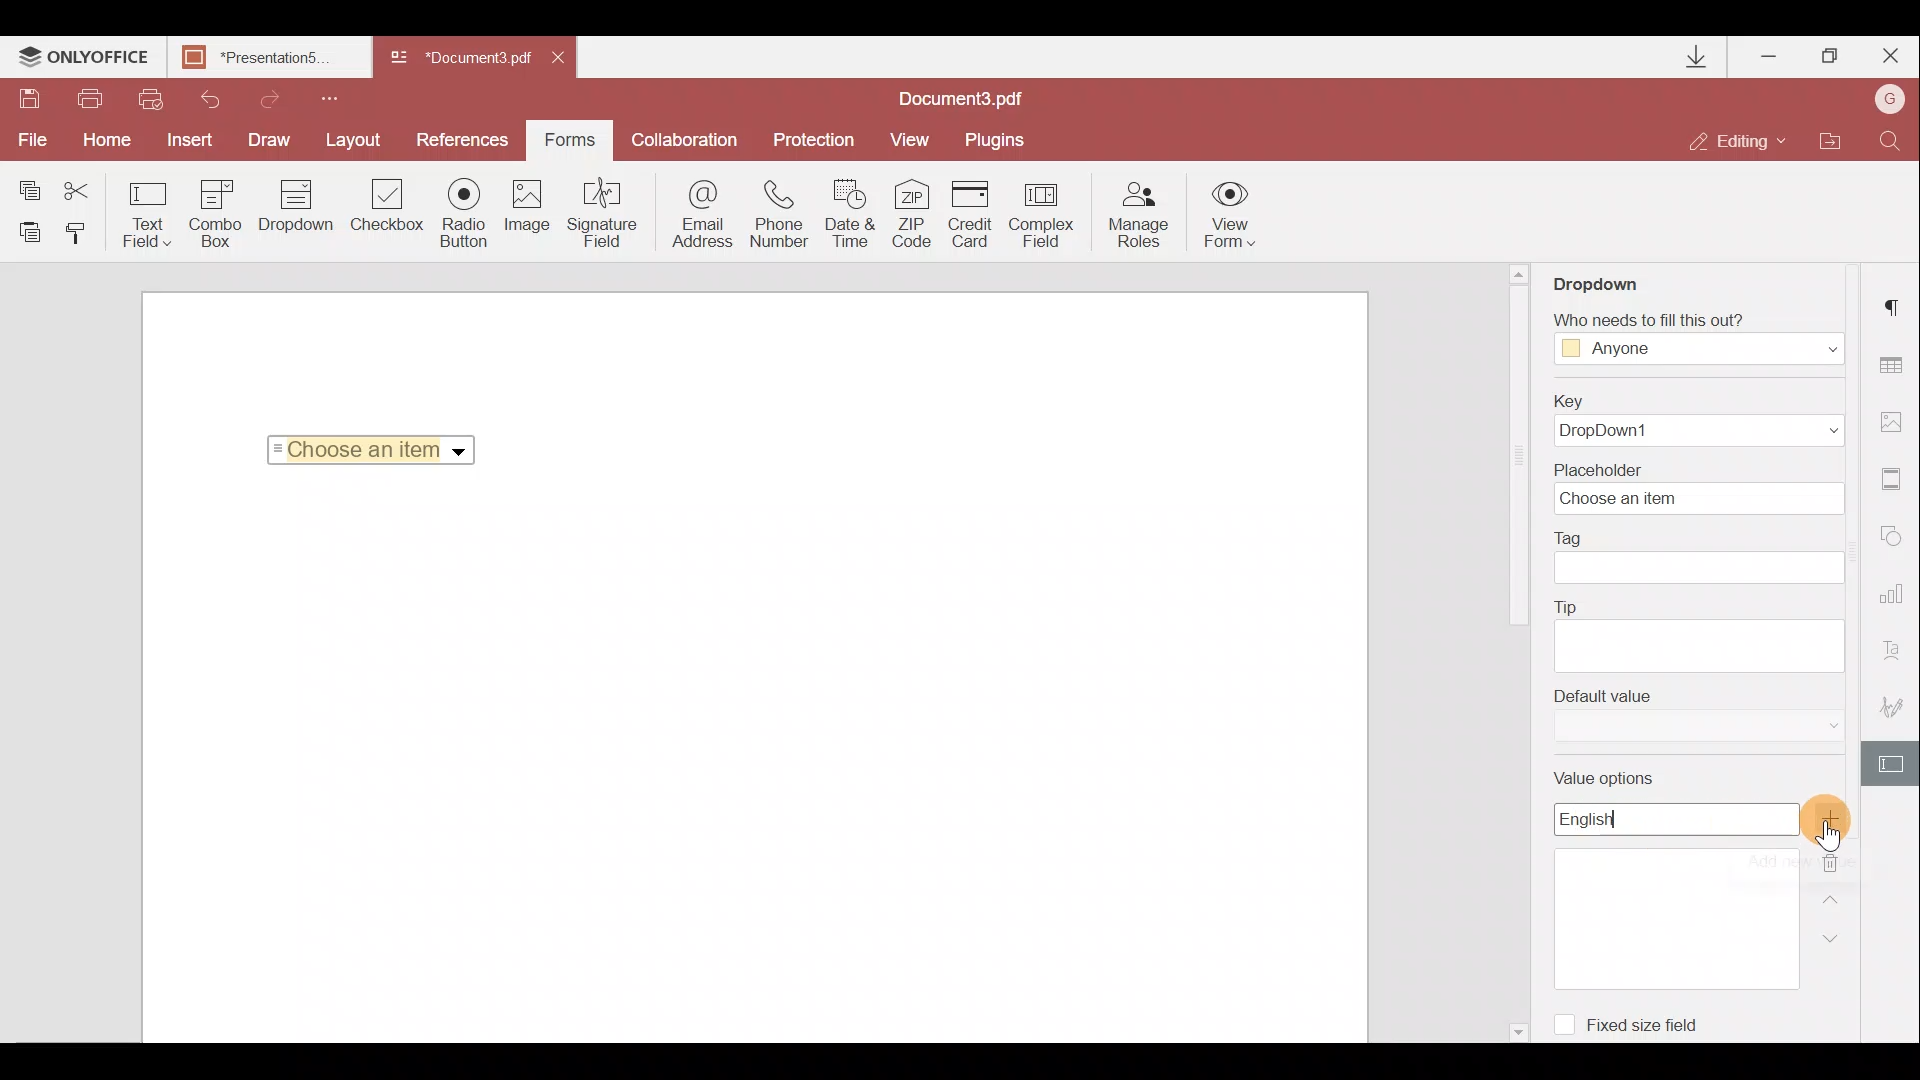 This screenshot has width=1920, height=1080. I want to click on Key, so click(1691, 420).